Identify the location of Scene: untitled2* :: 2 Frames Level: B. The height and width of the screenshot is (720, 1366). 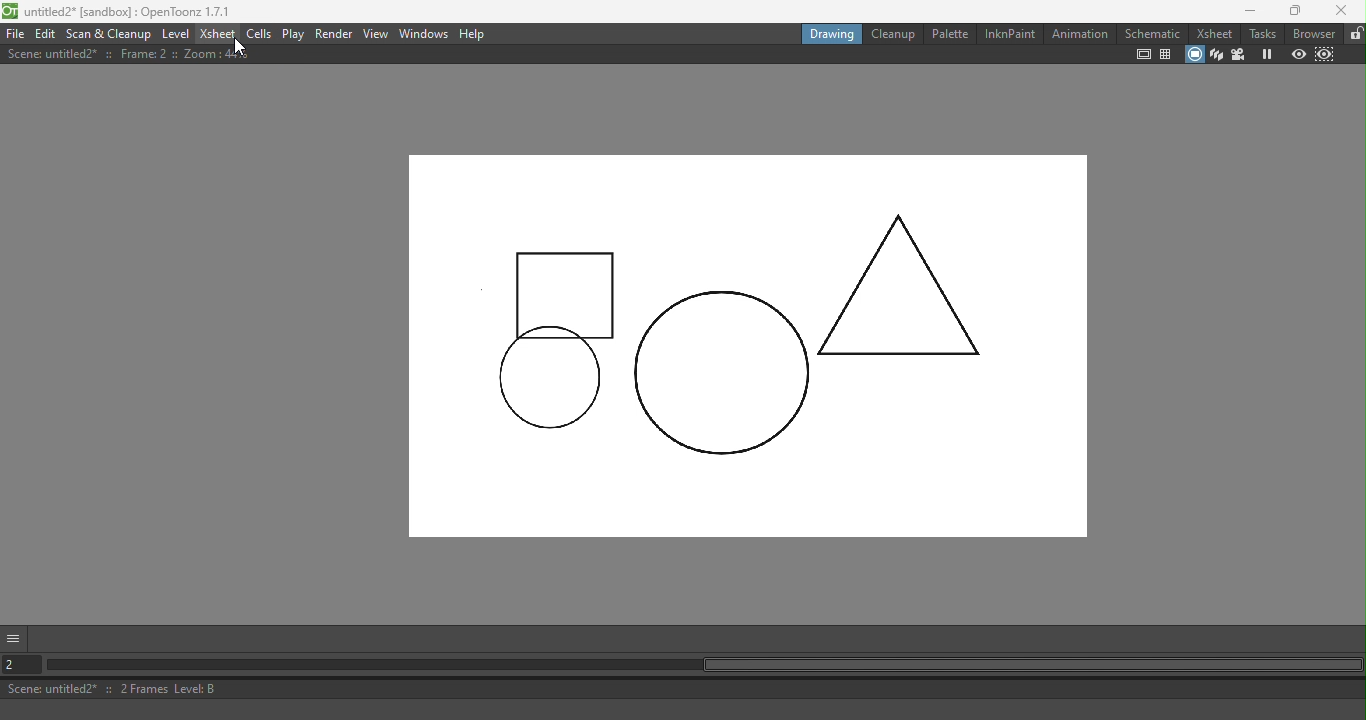
(685, 688).